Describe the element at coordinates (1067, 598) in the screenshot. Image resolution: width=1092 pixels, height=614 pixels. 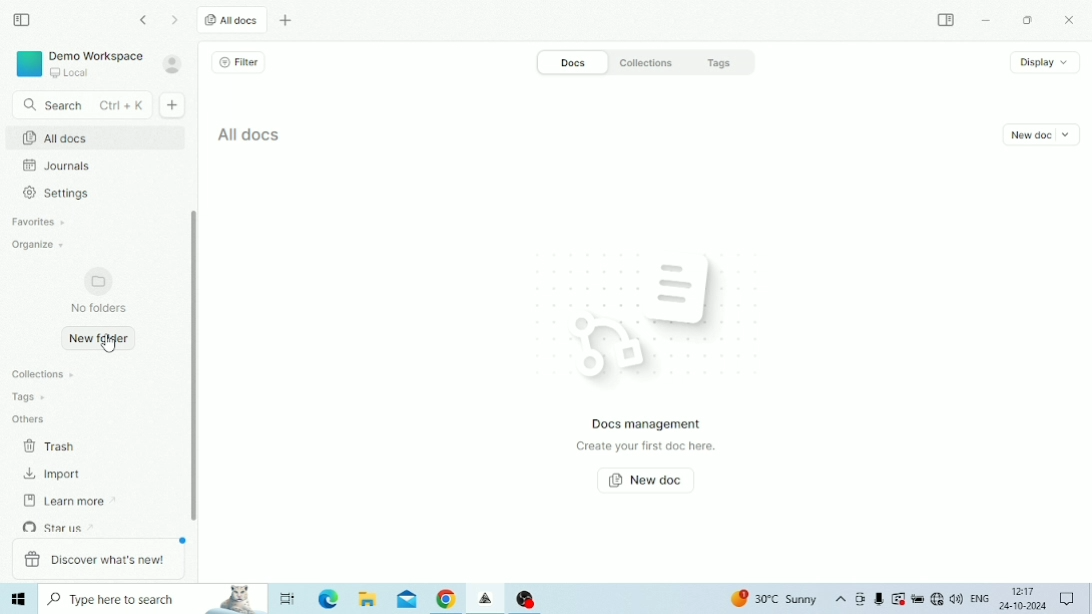
I see `Notifications` at that location.